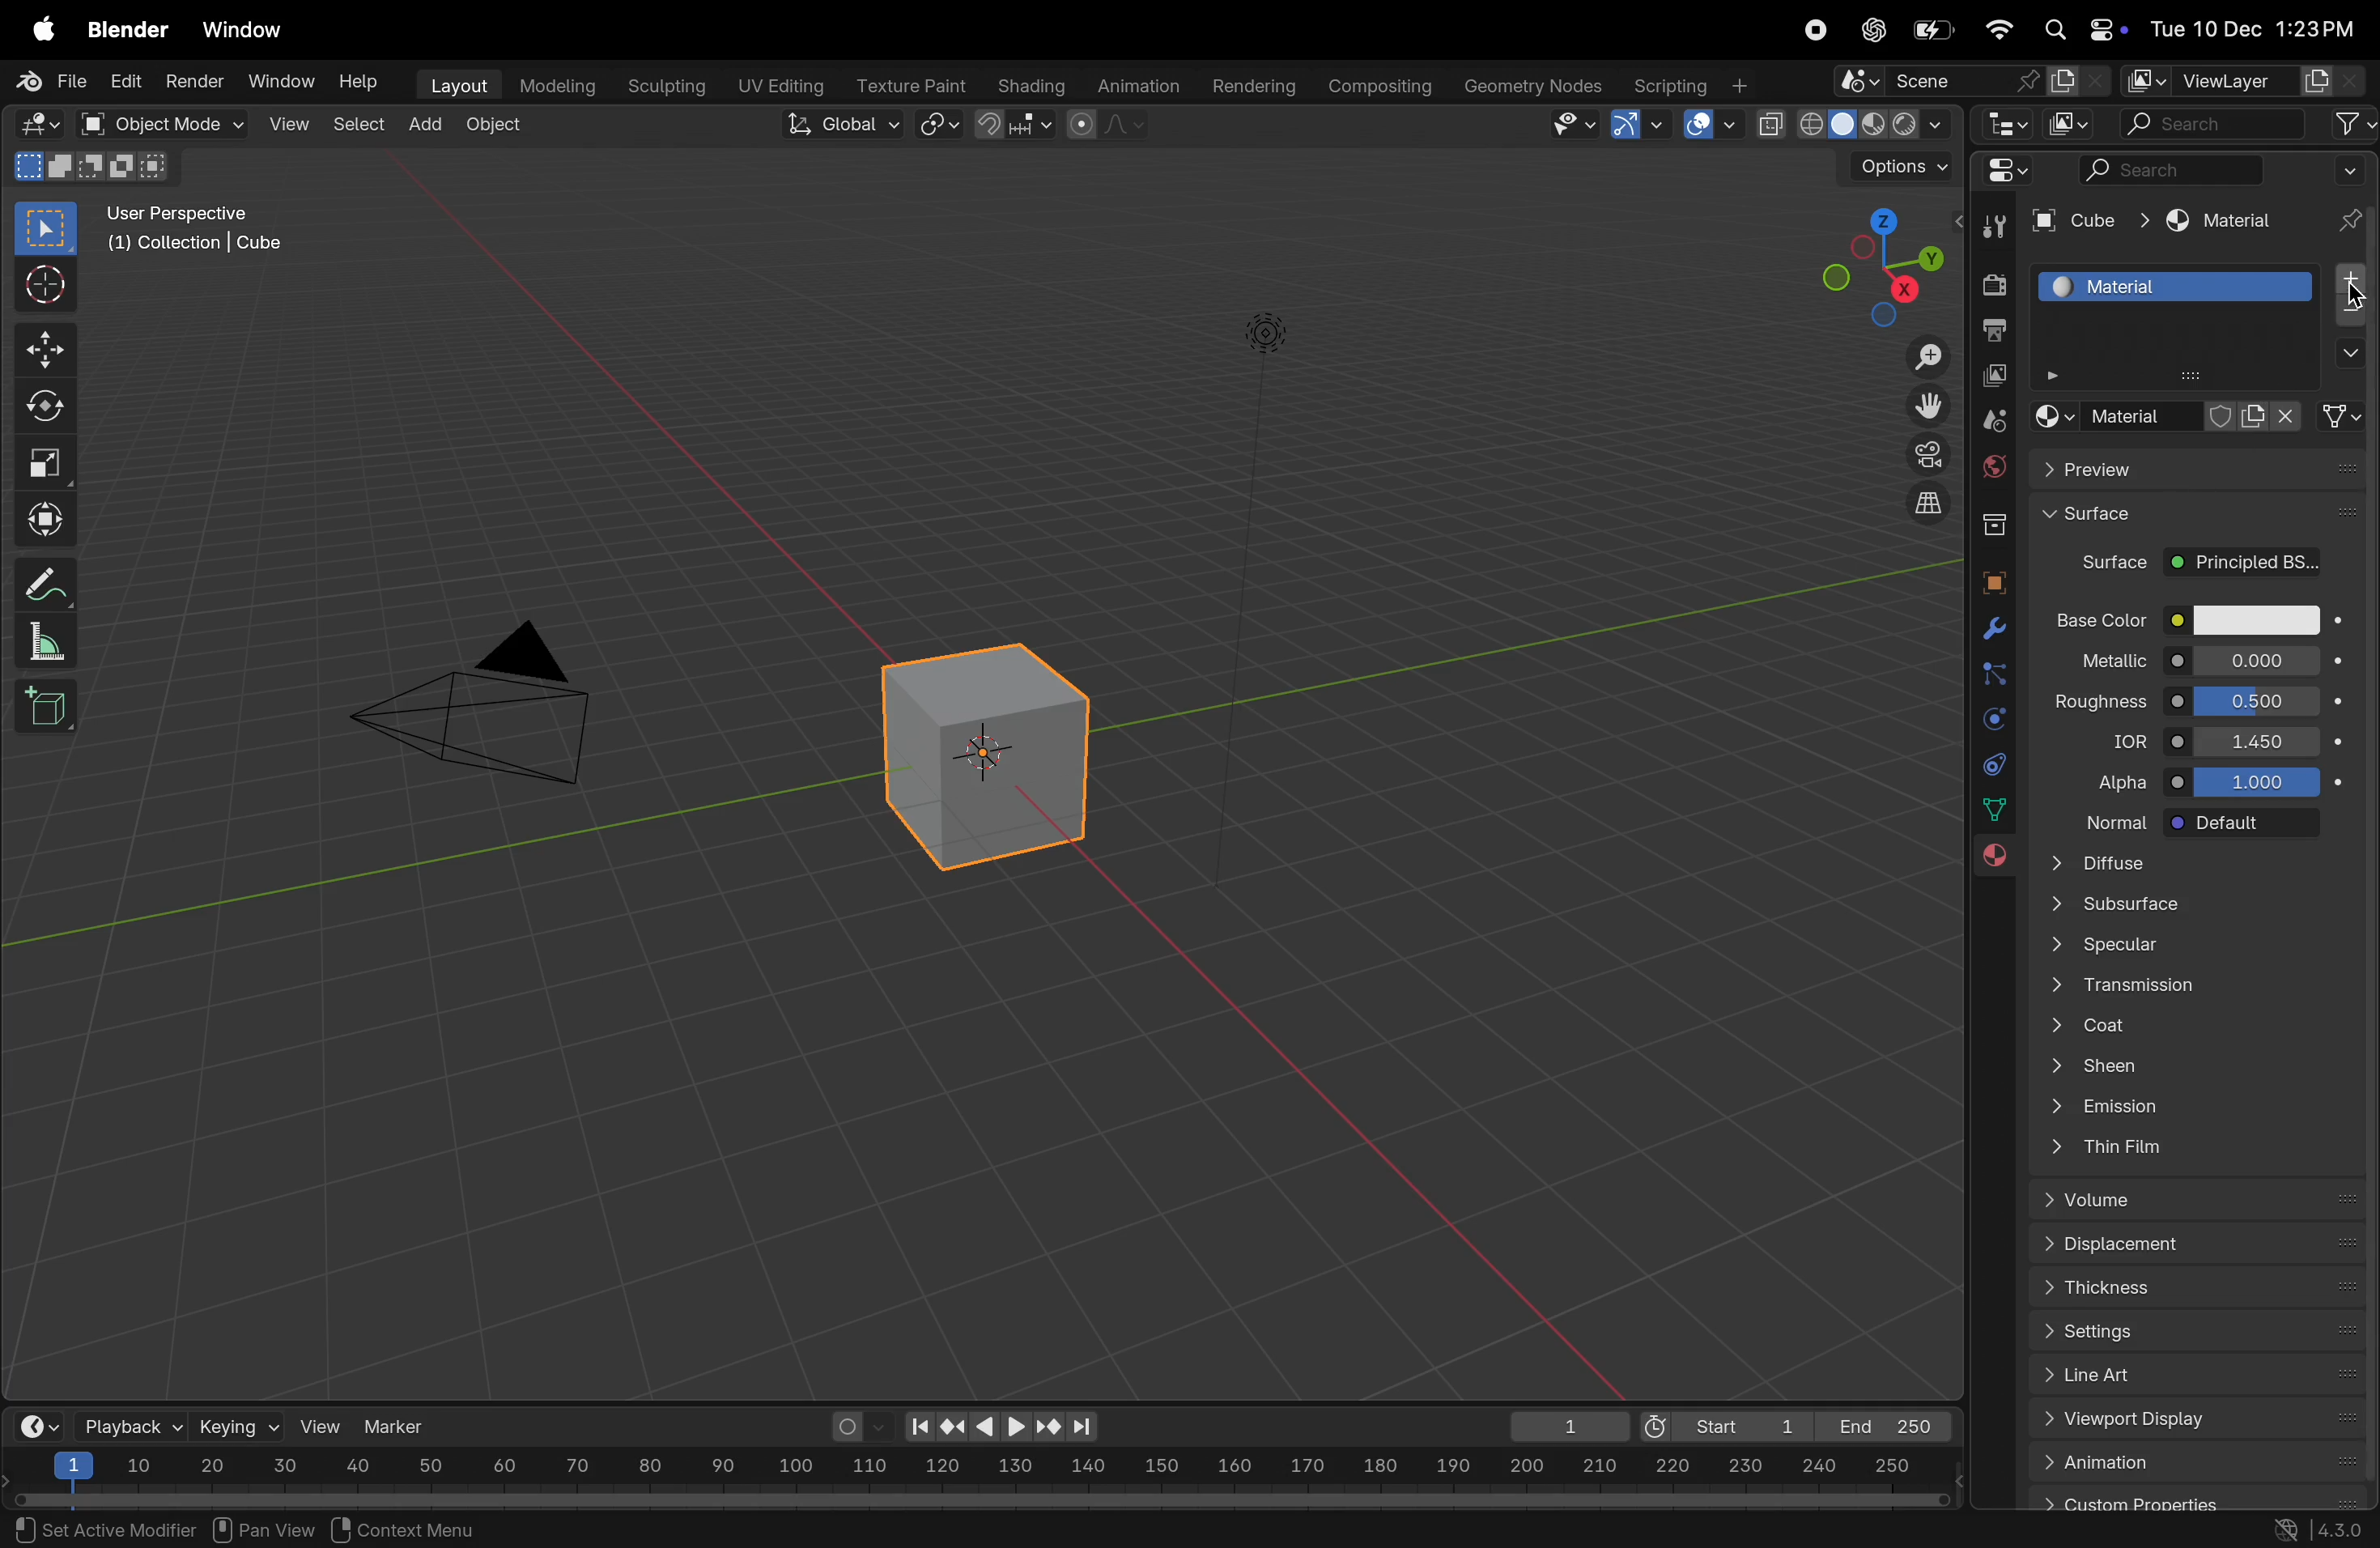 The width and height of the screenshot is (2380, 1548). What do you see at coordinates (2346, 315) in the screenshot?
I see `subtarct material` at bounding box center [2346, 315].